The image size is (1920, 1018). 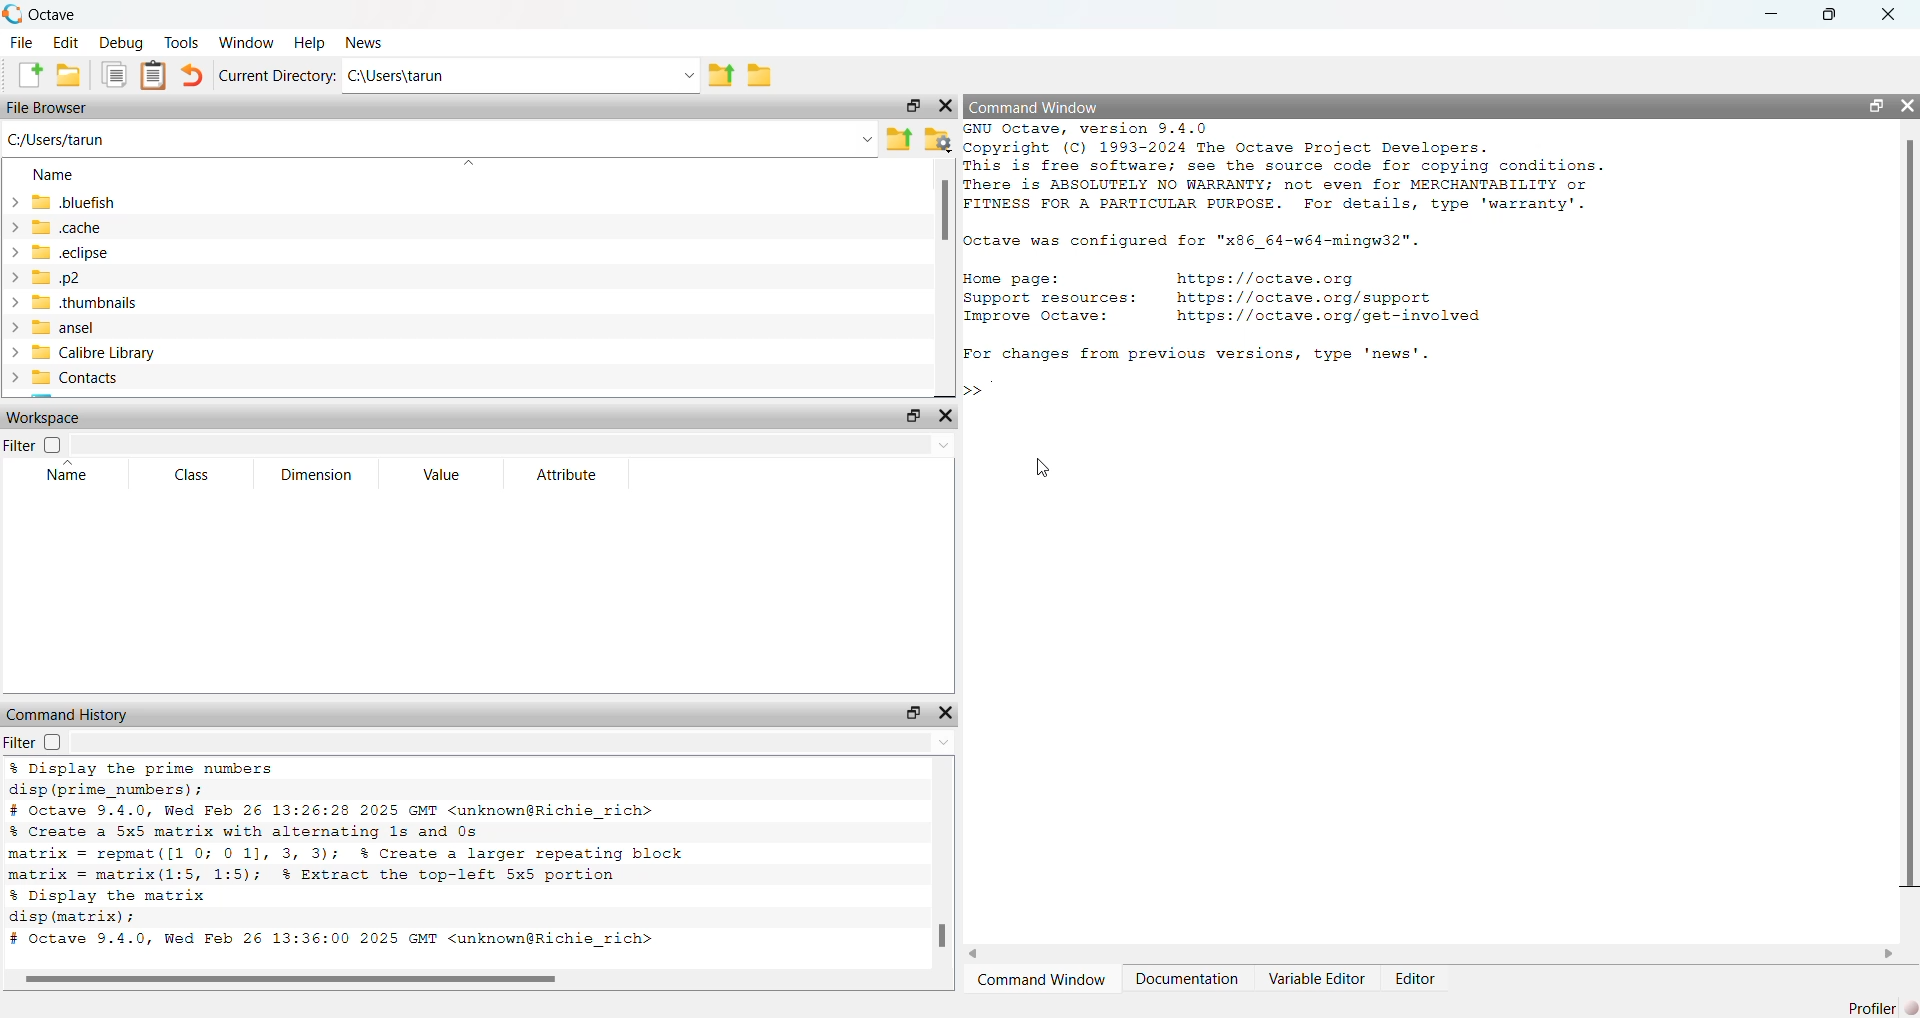 I want to click on code to display matrix, so click(x=114, y=907).